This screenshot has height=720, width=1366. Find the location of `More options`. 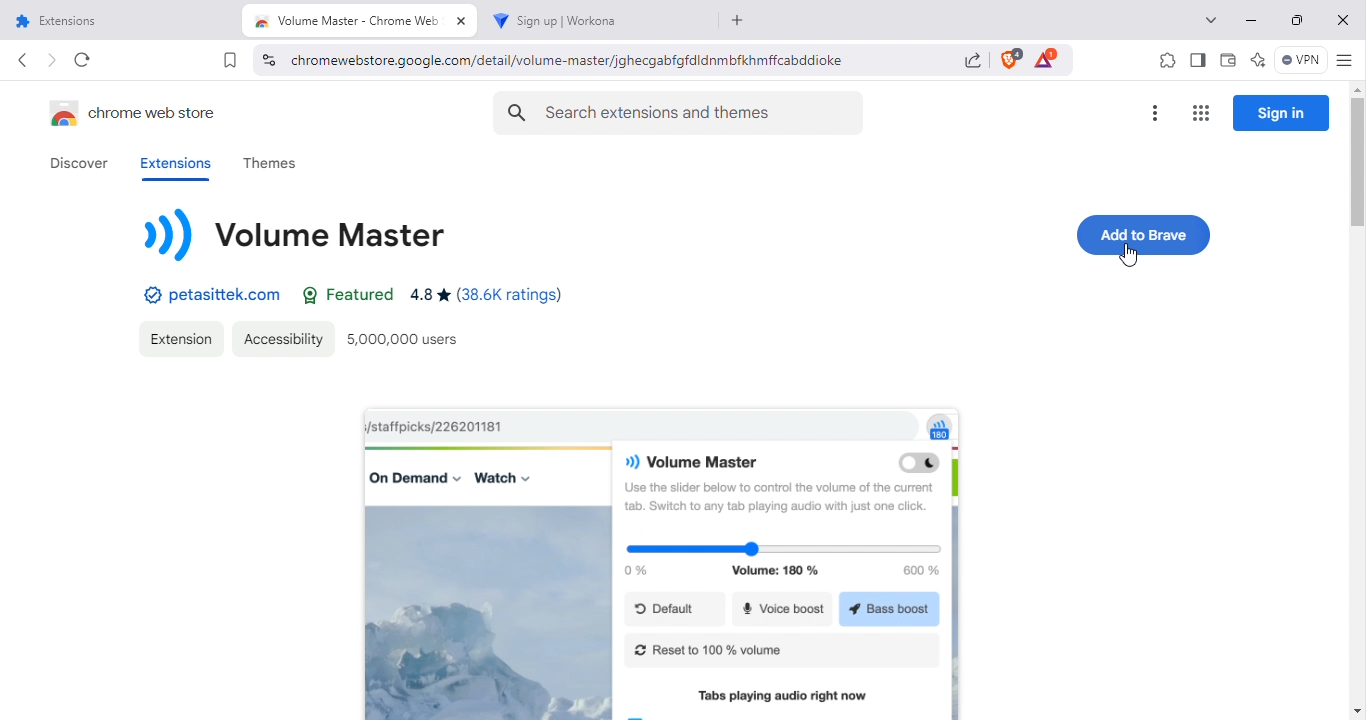

More options is located at coordinates (1154, 111).